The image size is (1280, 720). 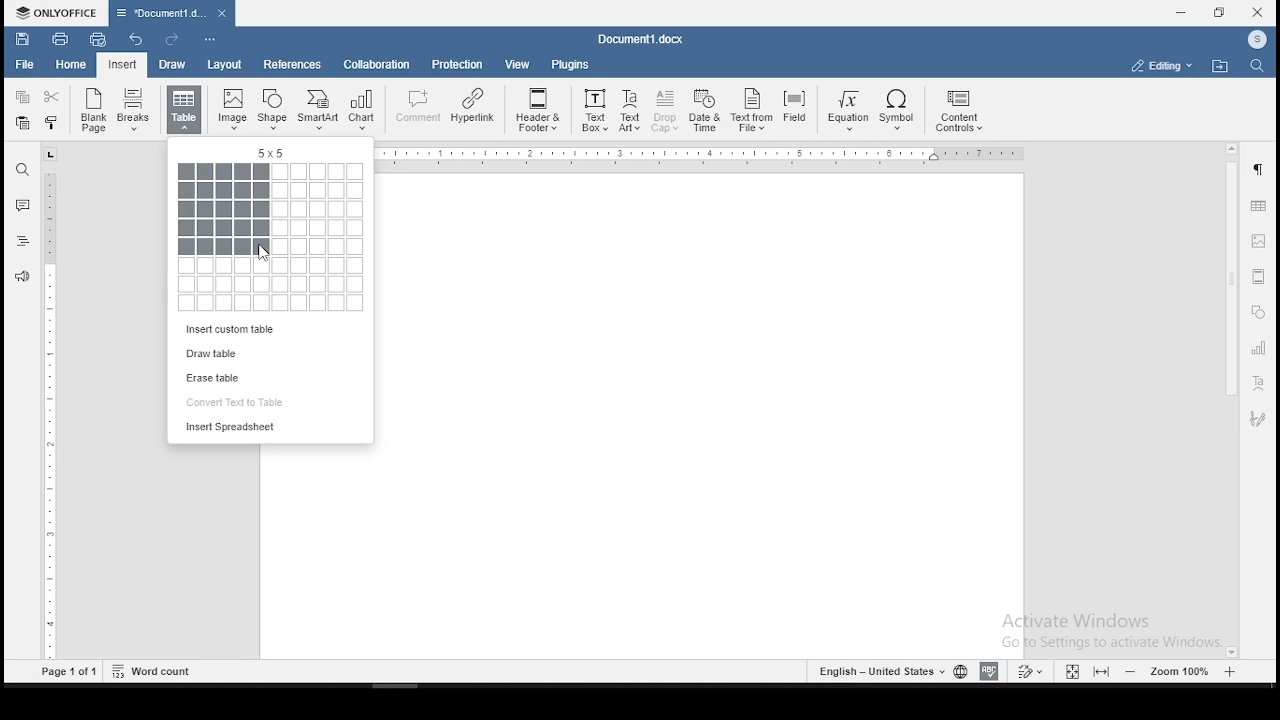 I want to click on ICON, so click(x=1256, y=41).